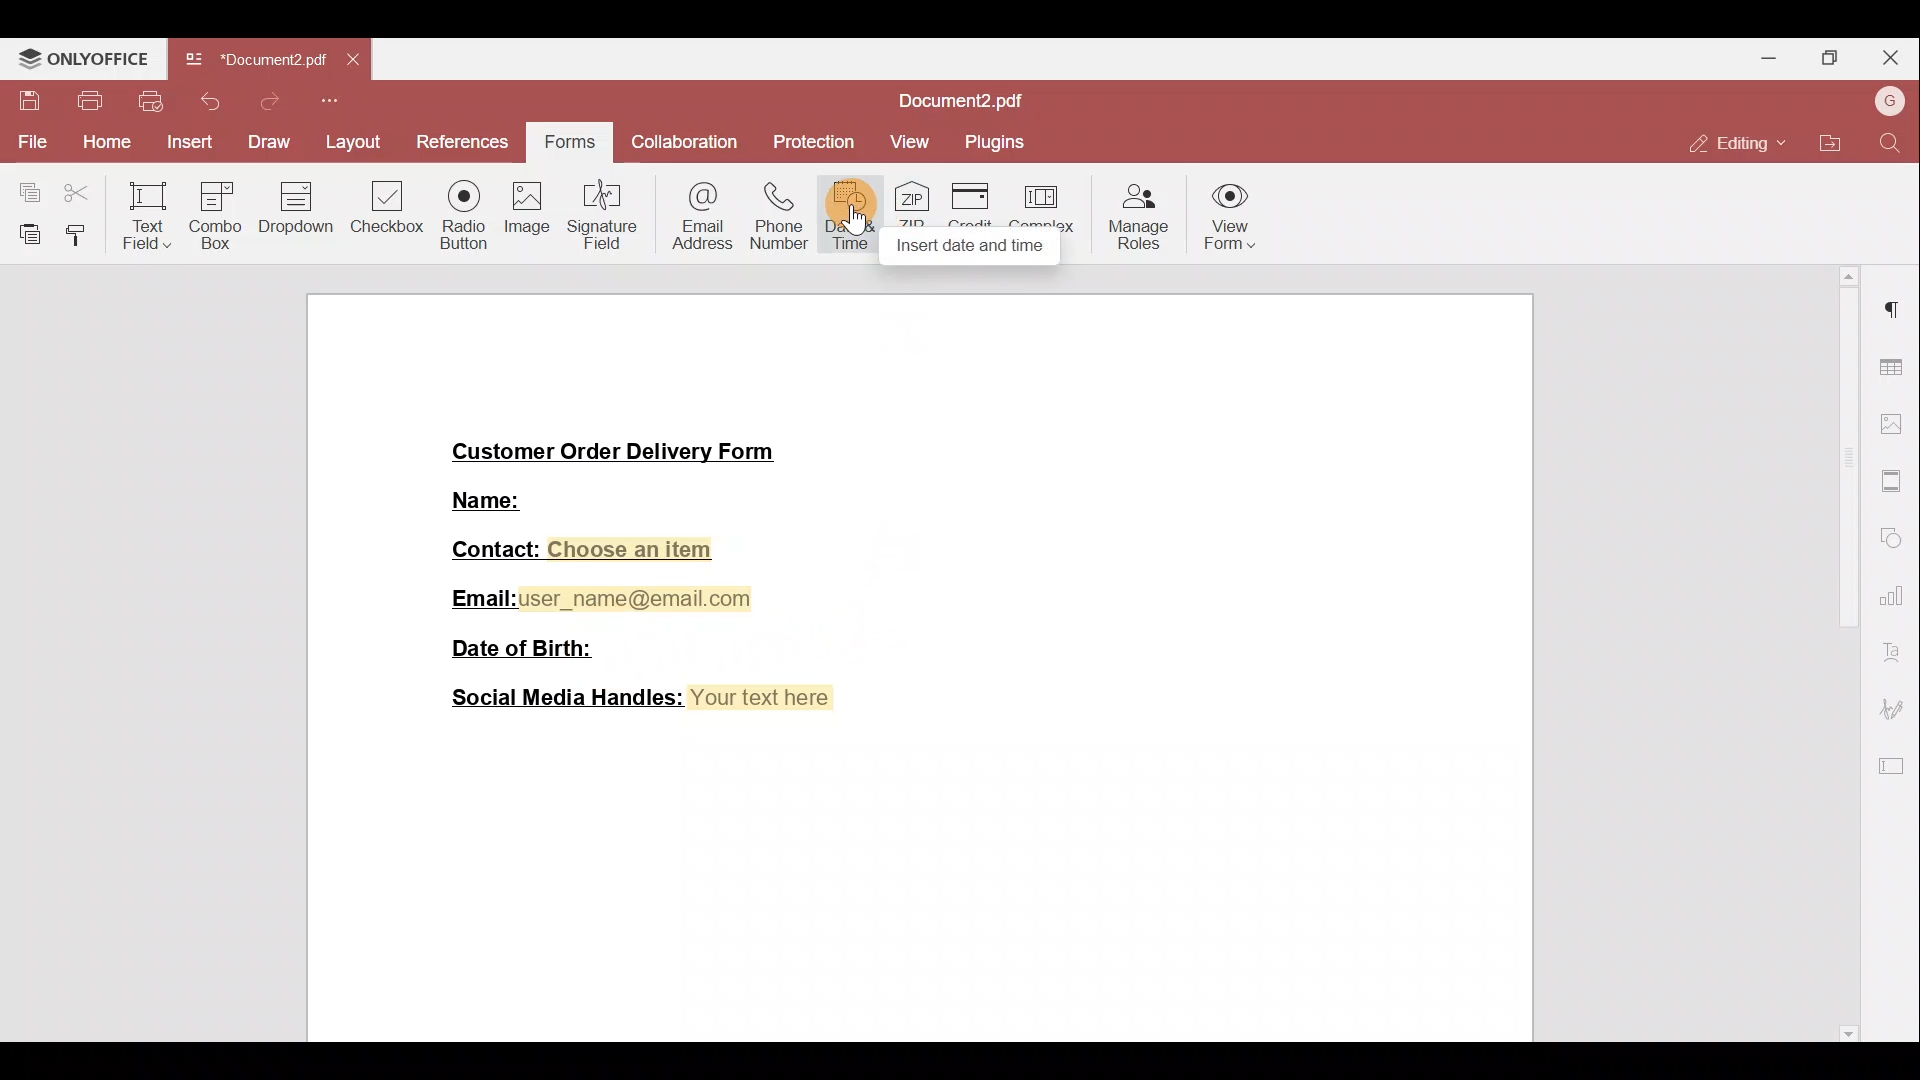 The image size is (1920, 1080). Describe the element at coordinates (80, 232) in the screenshot. I see `Copy style` at that location.